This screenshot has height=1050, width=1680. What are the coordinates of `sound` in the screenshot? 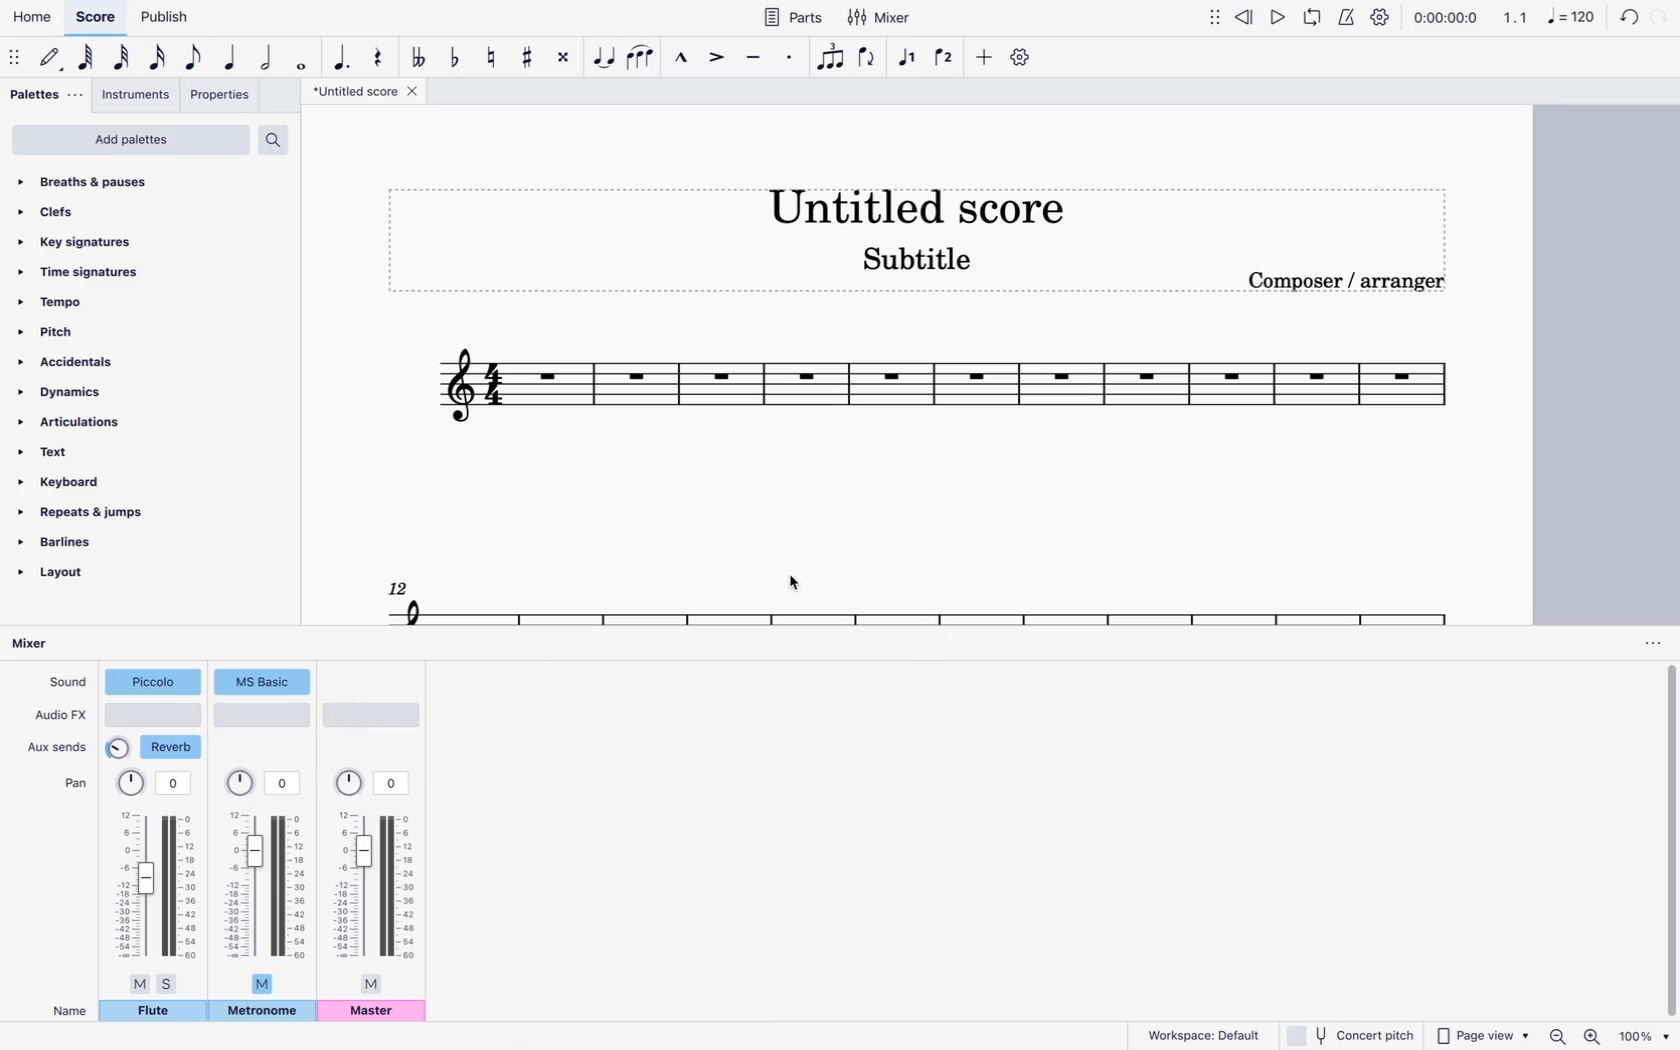 It's located at (65, 680).